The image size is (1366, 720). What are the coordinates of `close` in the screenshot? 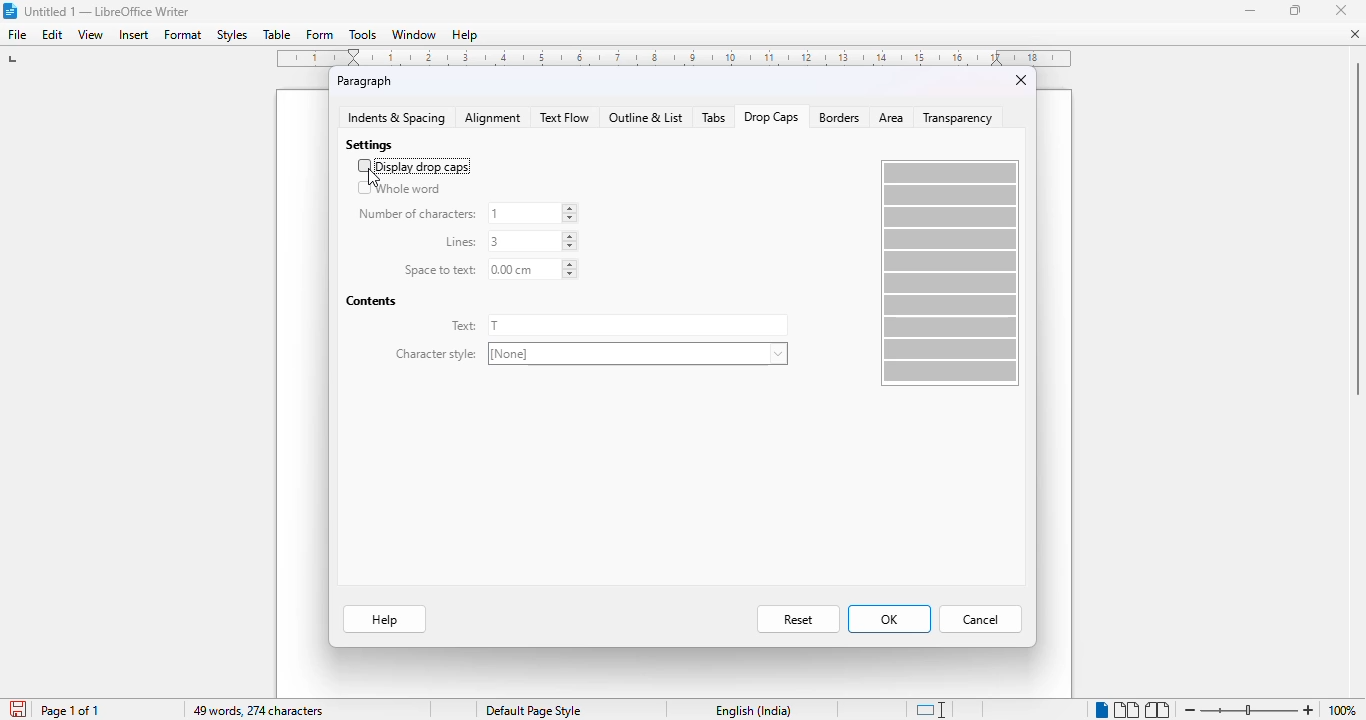 It's located at (1341, 9).